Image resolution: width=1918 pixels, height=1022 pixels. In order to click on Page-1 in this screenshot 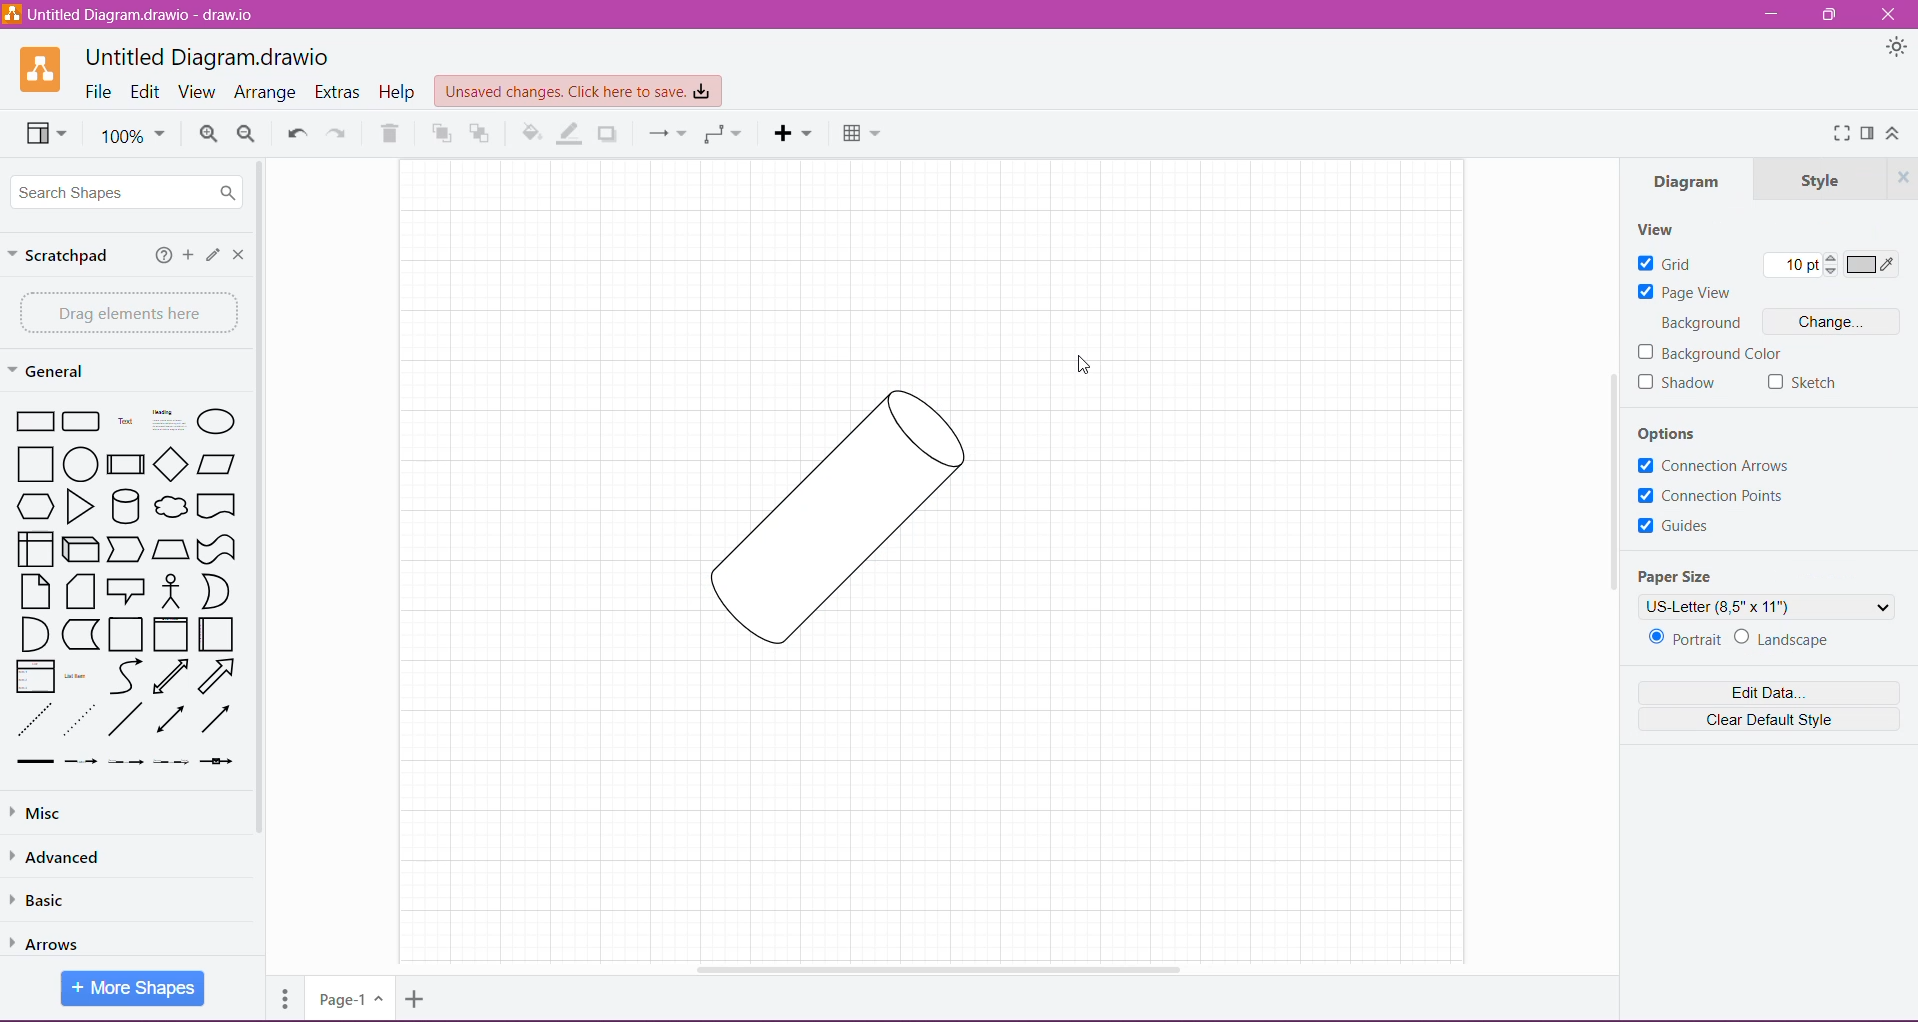, I will do `click(347, 999)`.